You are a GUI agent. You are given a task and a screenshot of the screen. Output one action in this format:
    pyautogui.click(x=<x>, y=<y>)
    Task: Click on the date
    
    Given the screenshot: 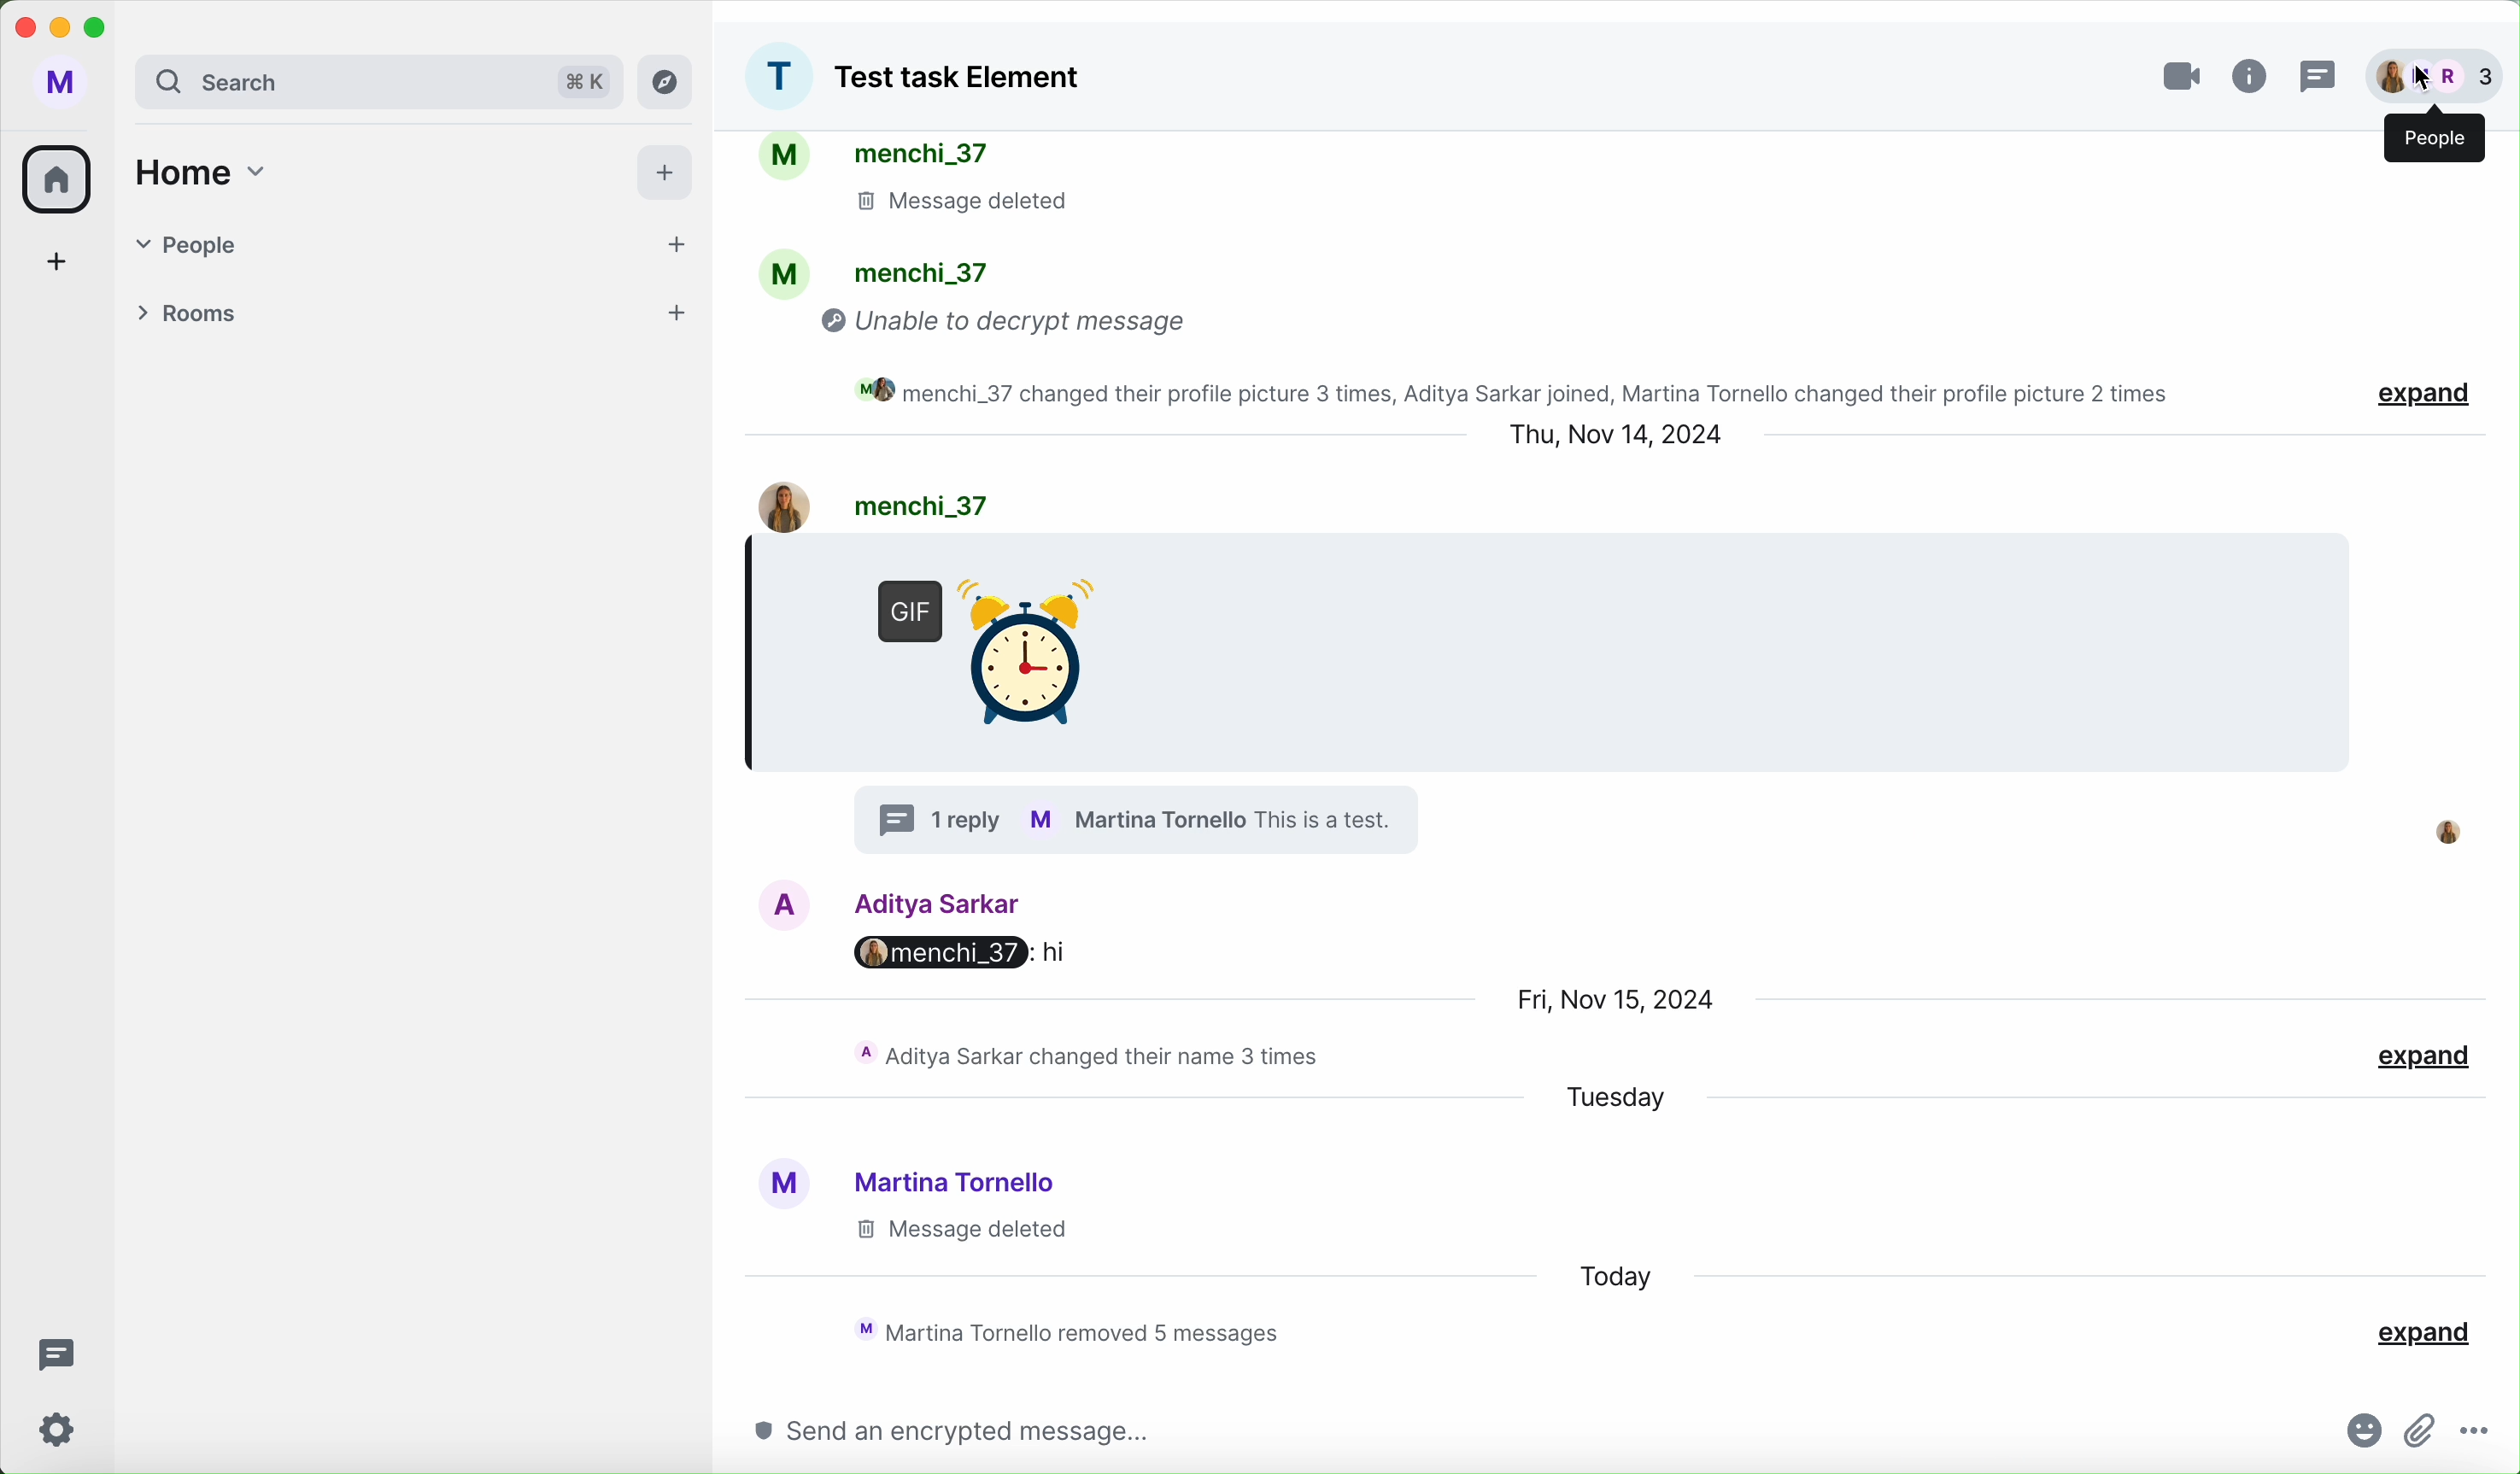 What is the action you would take?
    pyautogui.click(x=1619, y=999)
    